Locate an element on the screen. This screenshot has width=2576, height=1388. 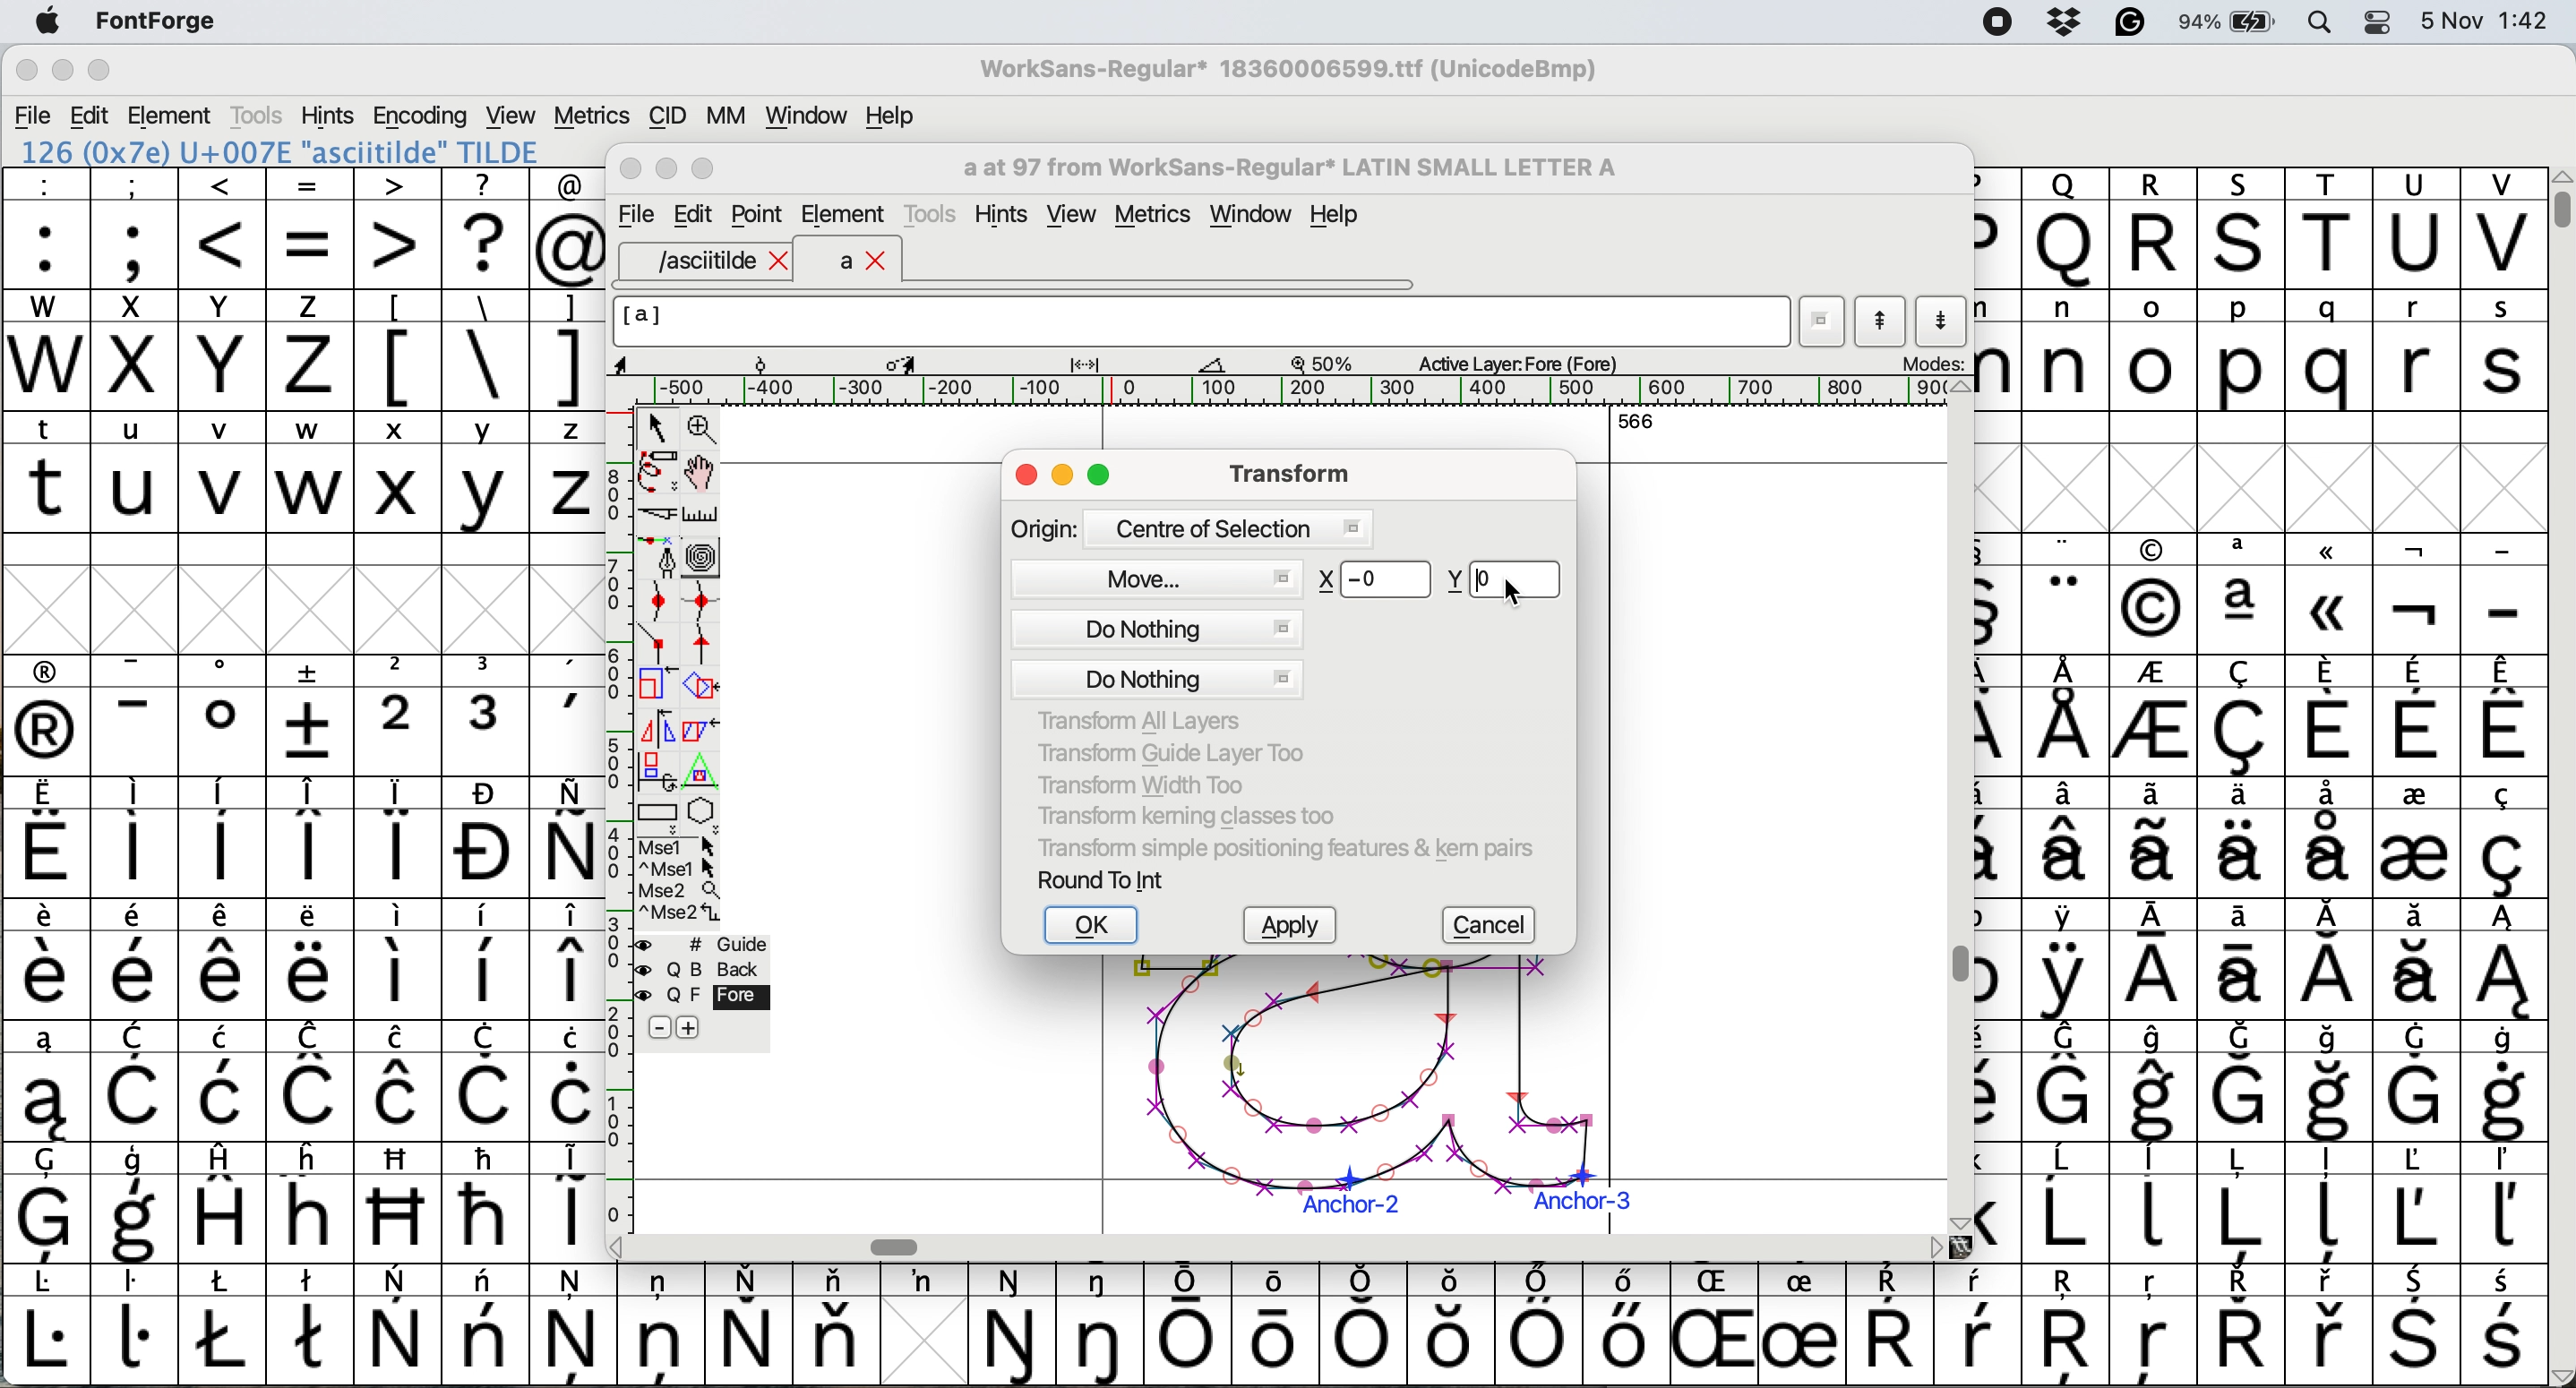
transform is located at coordinates (1284, 472).